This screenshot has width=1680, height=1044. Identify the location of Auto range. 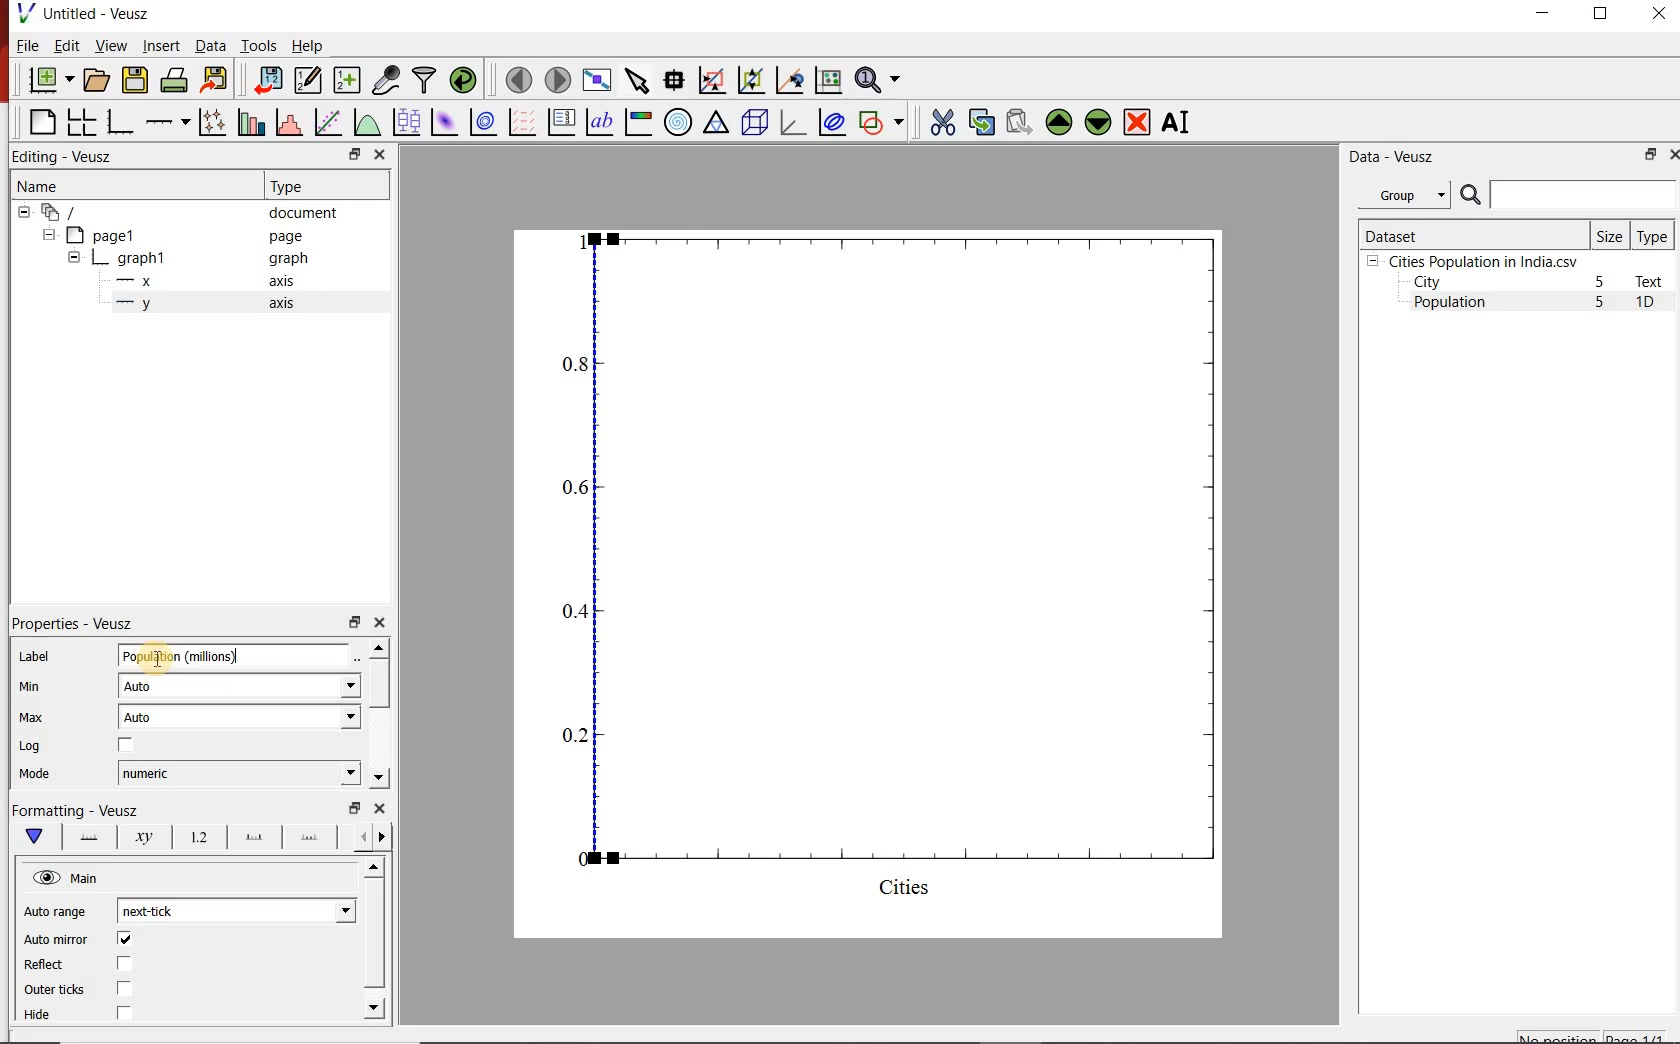
(56, 912).